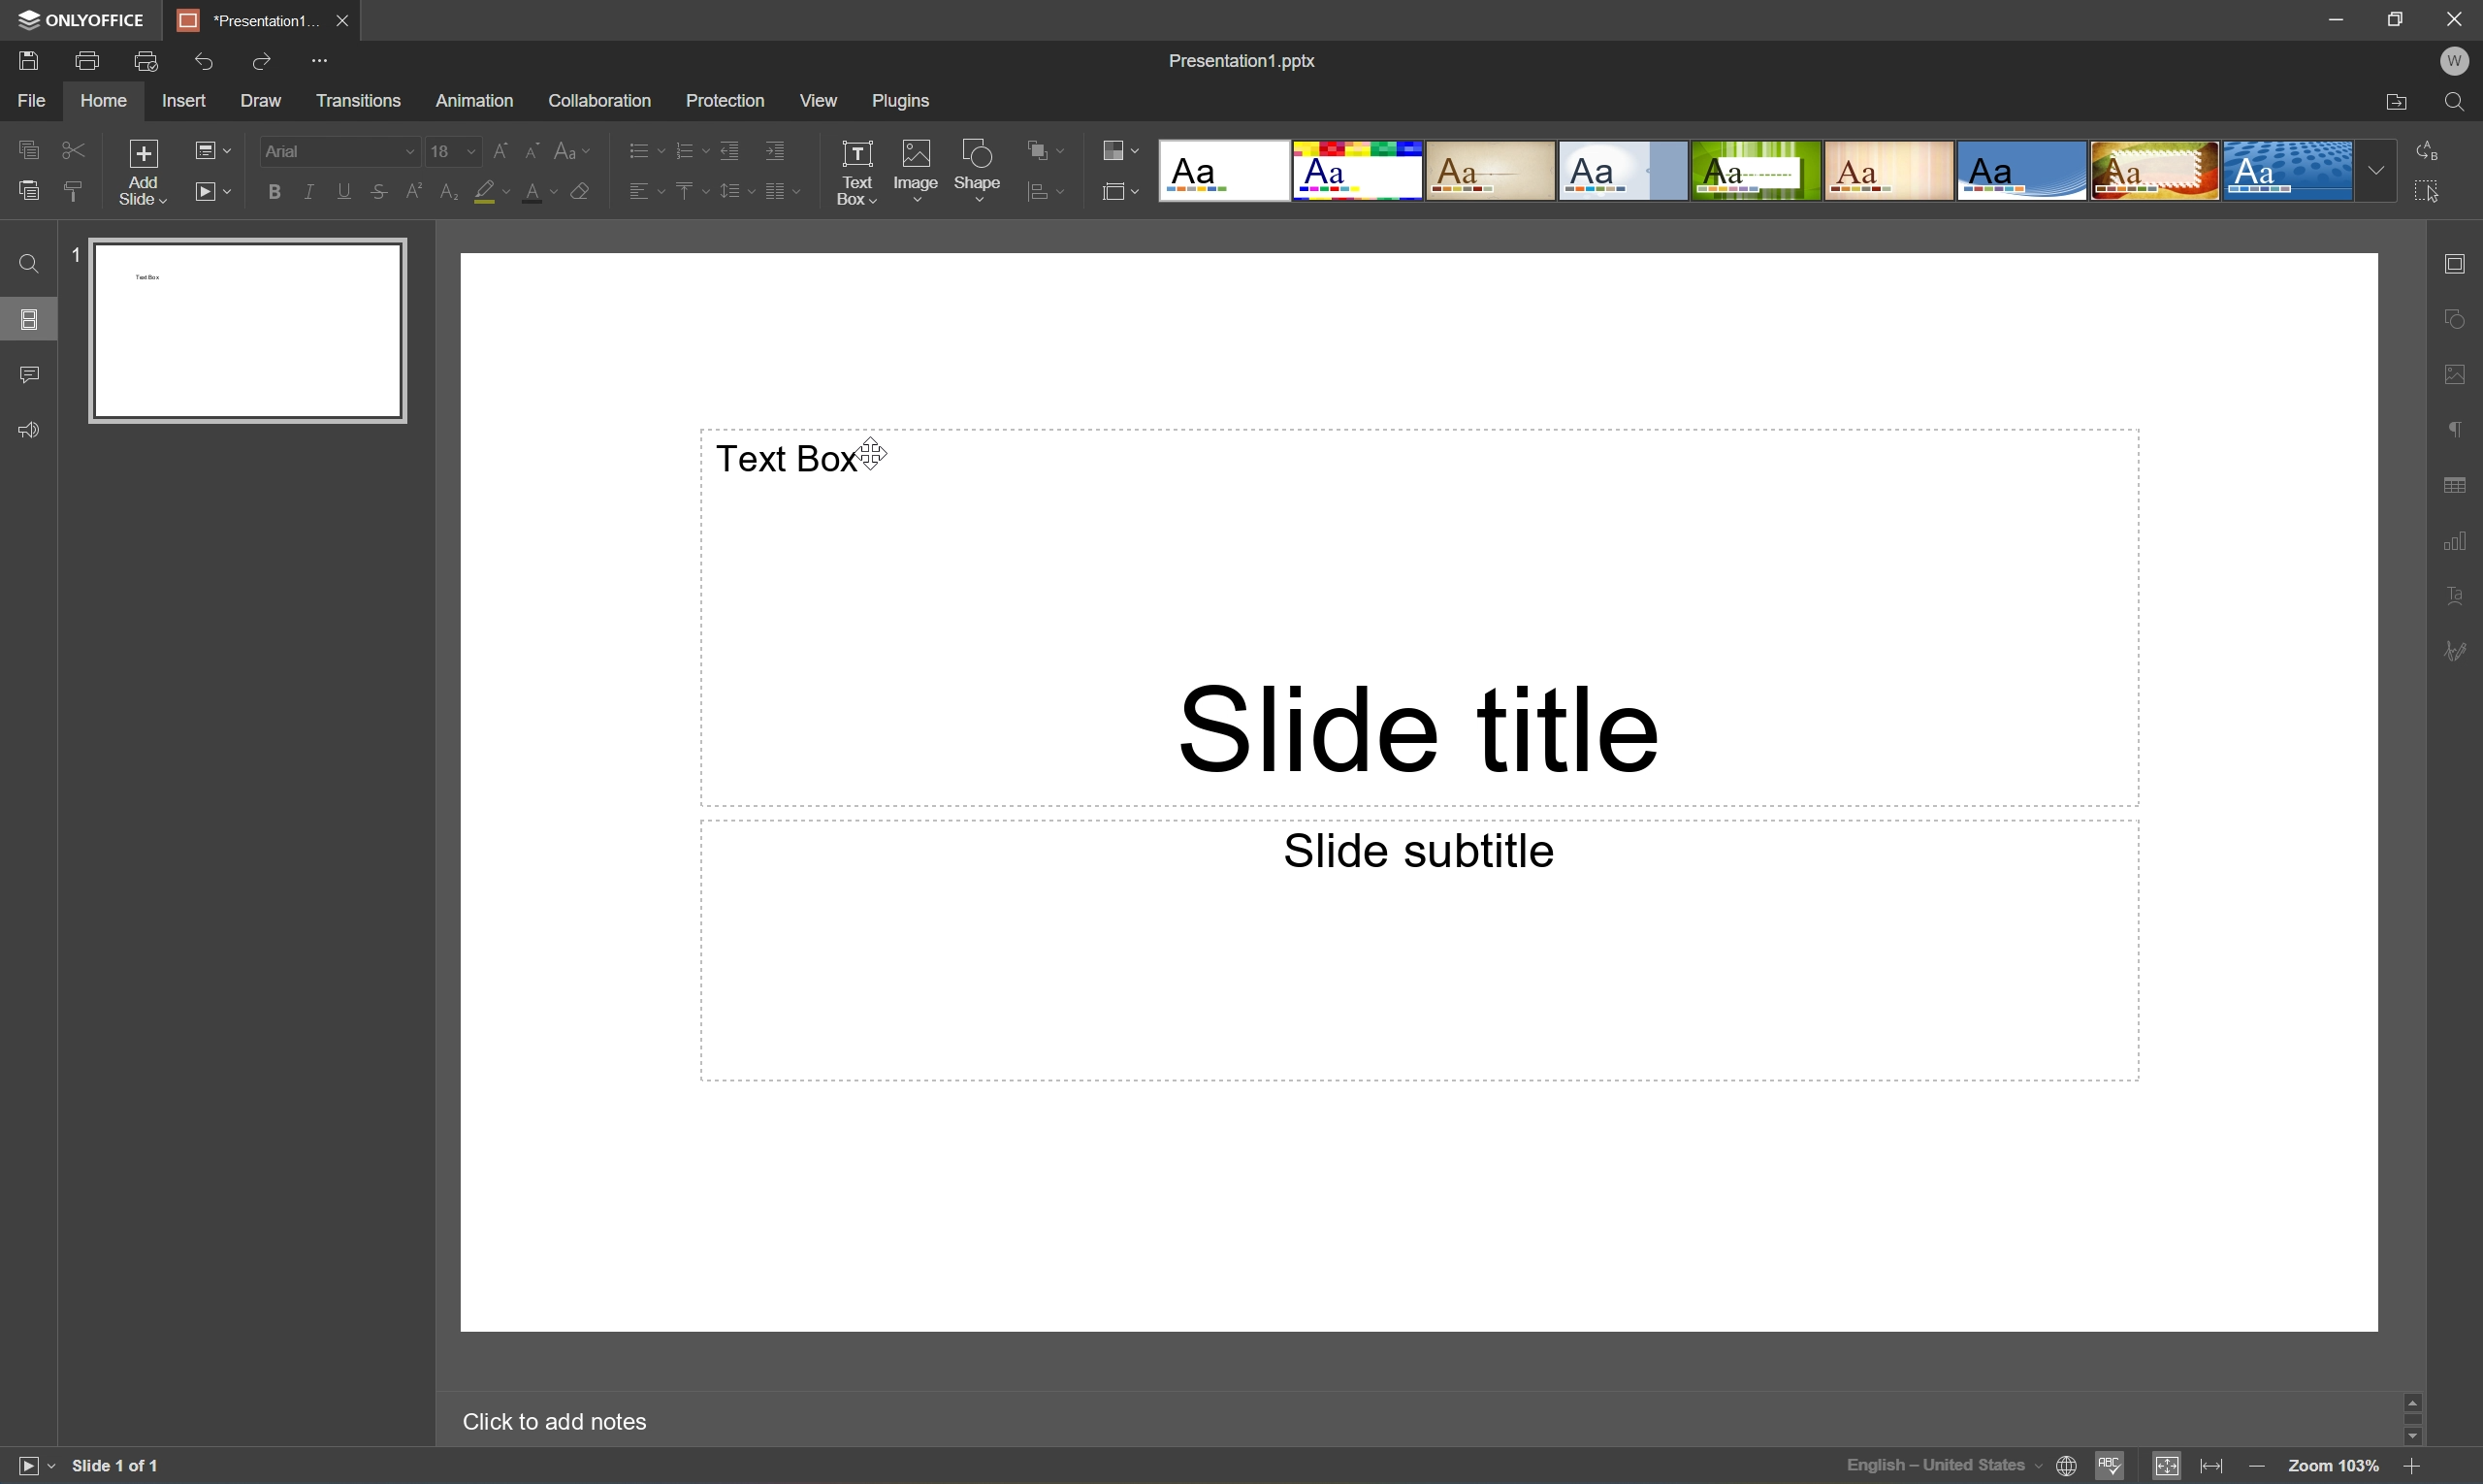 The height and width of the screenshot is (1484, 2483). What do you see at coordinates (247, 21) in the screenshot?
I see `*Presentation1...` at bounding box center [247, 21].